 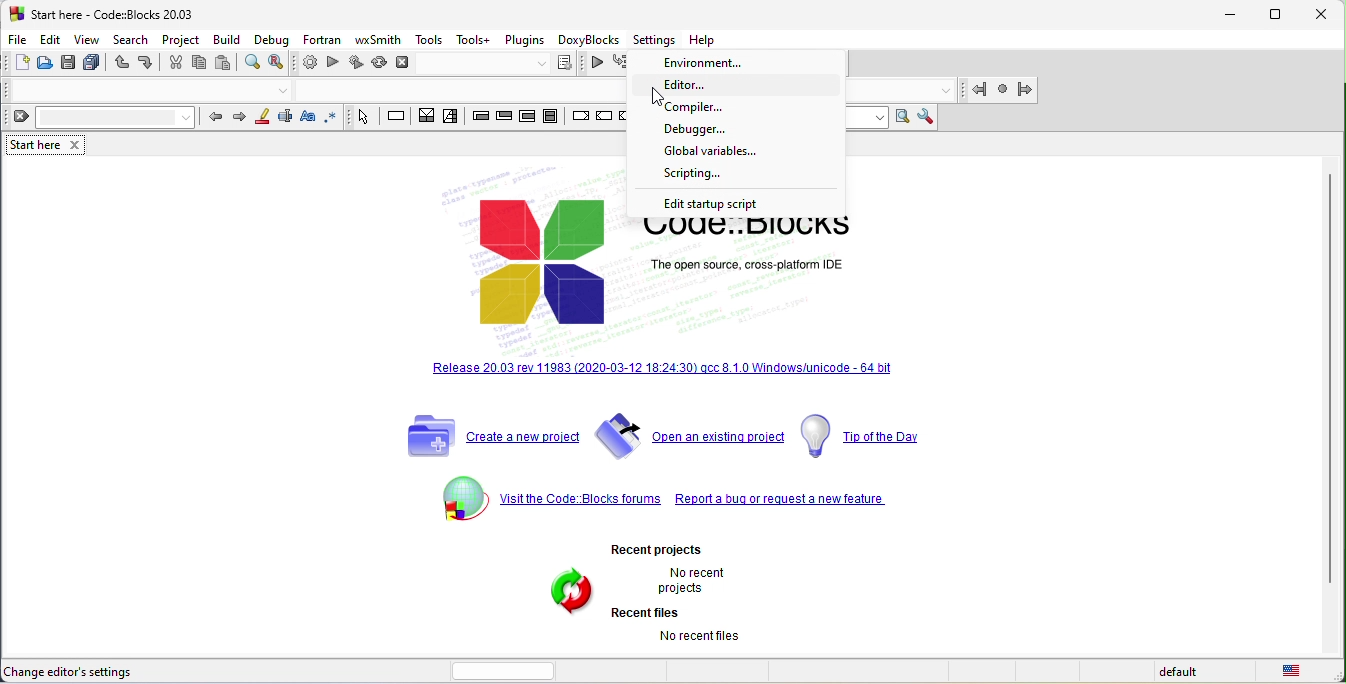 I want to click on jump back, so click(x=974, y=89).